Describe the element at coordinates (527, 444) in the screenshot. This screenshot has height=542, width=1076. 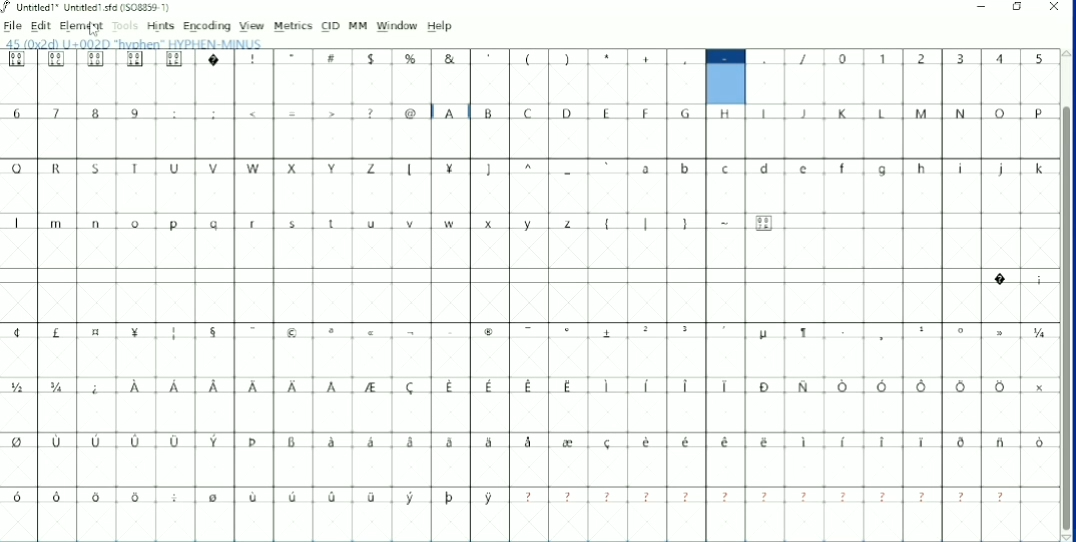
I see `Symbols` at that location.